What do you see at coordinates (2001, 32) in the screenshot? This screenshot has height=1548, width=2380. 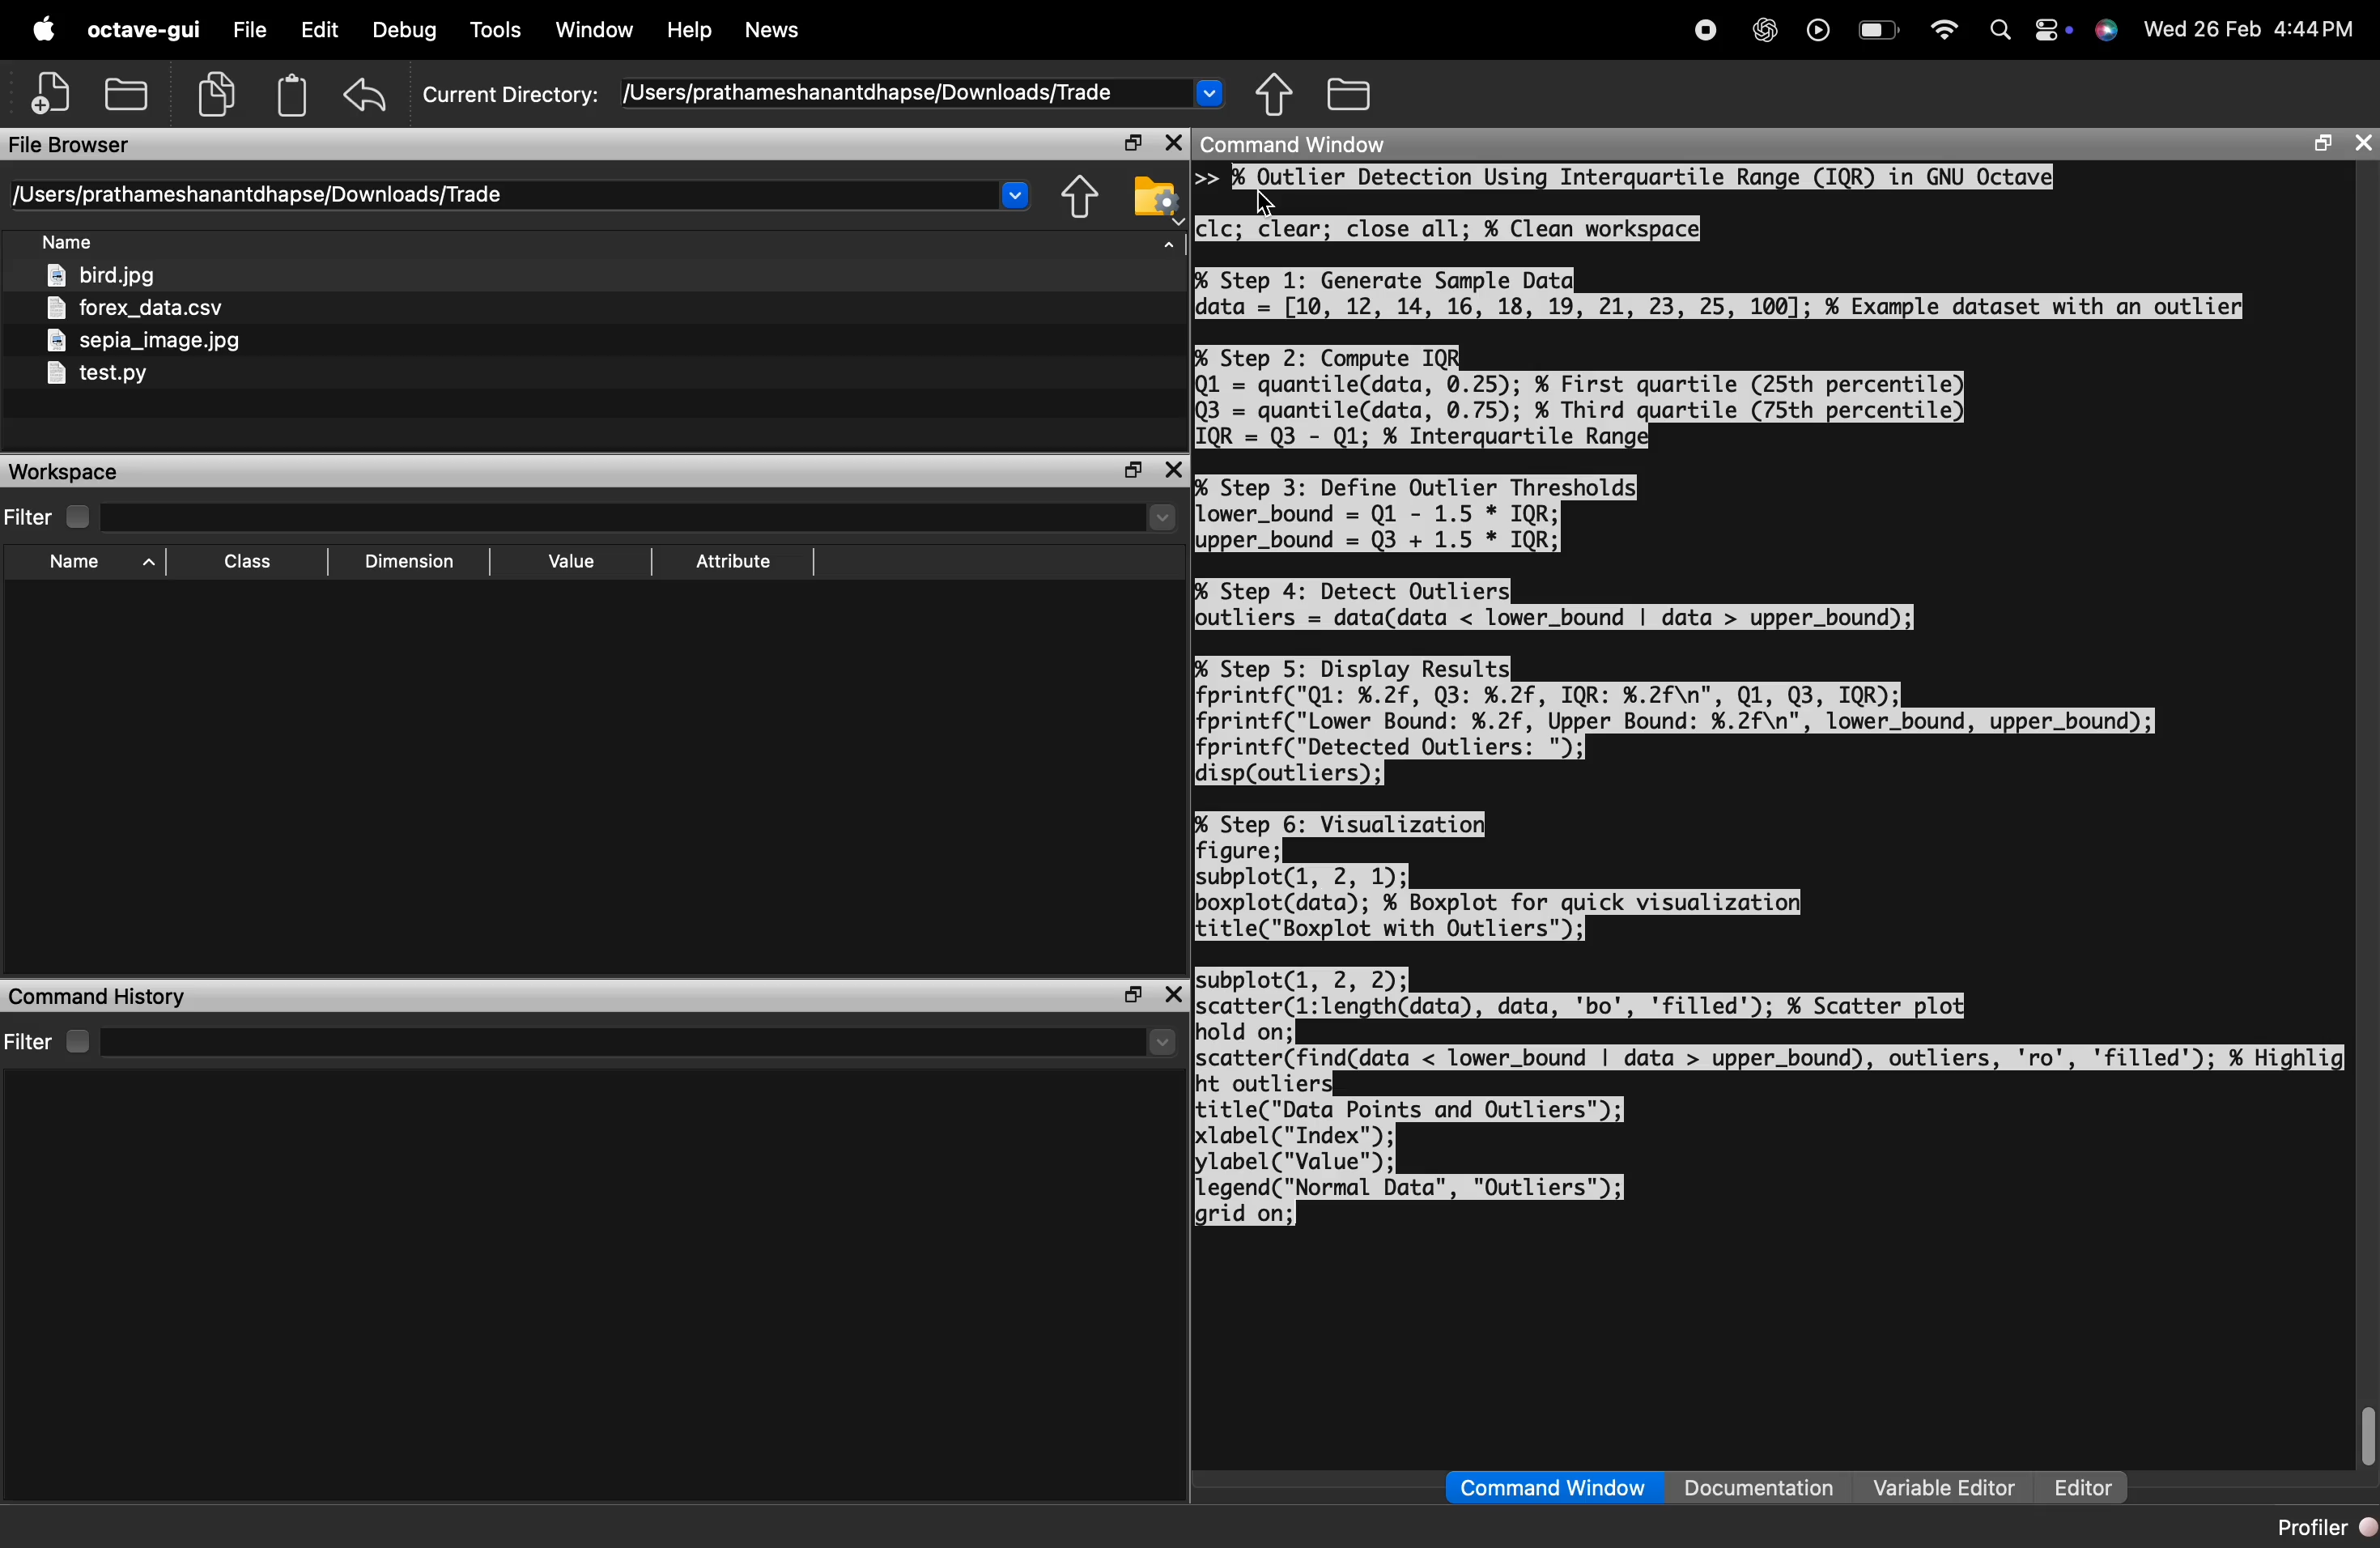 I see `Search ` at bounding box center [2001, 32].